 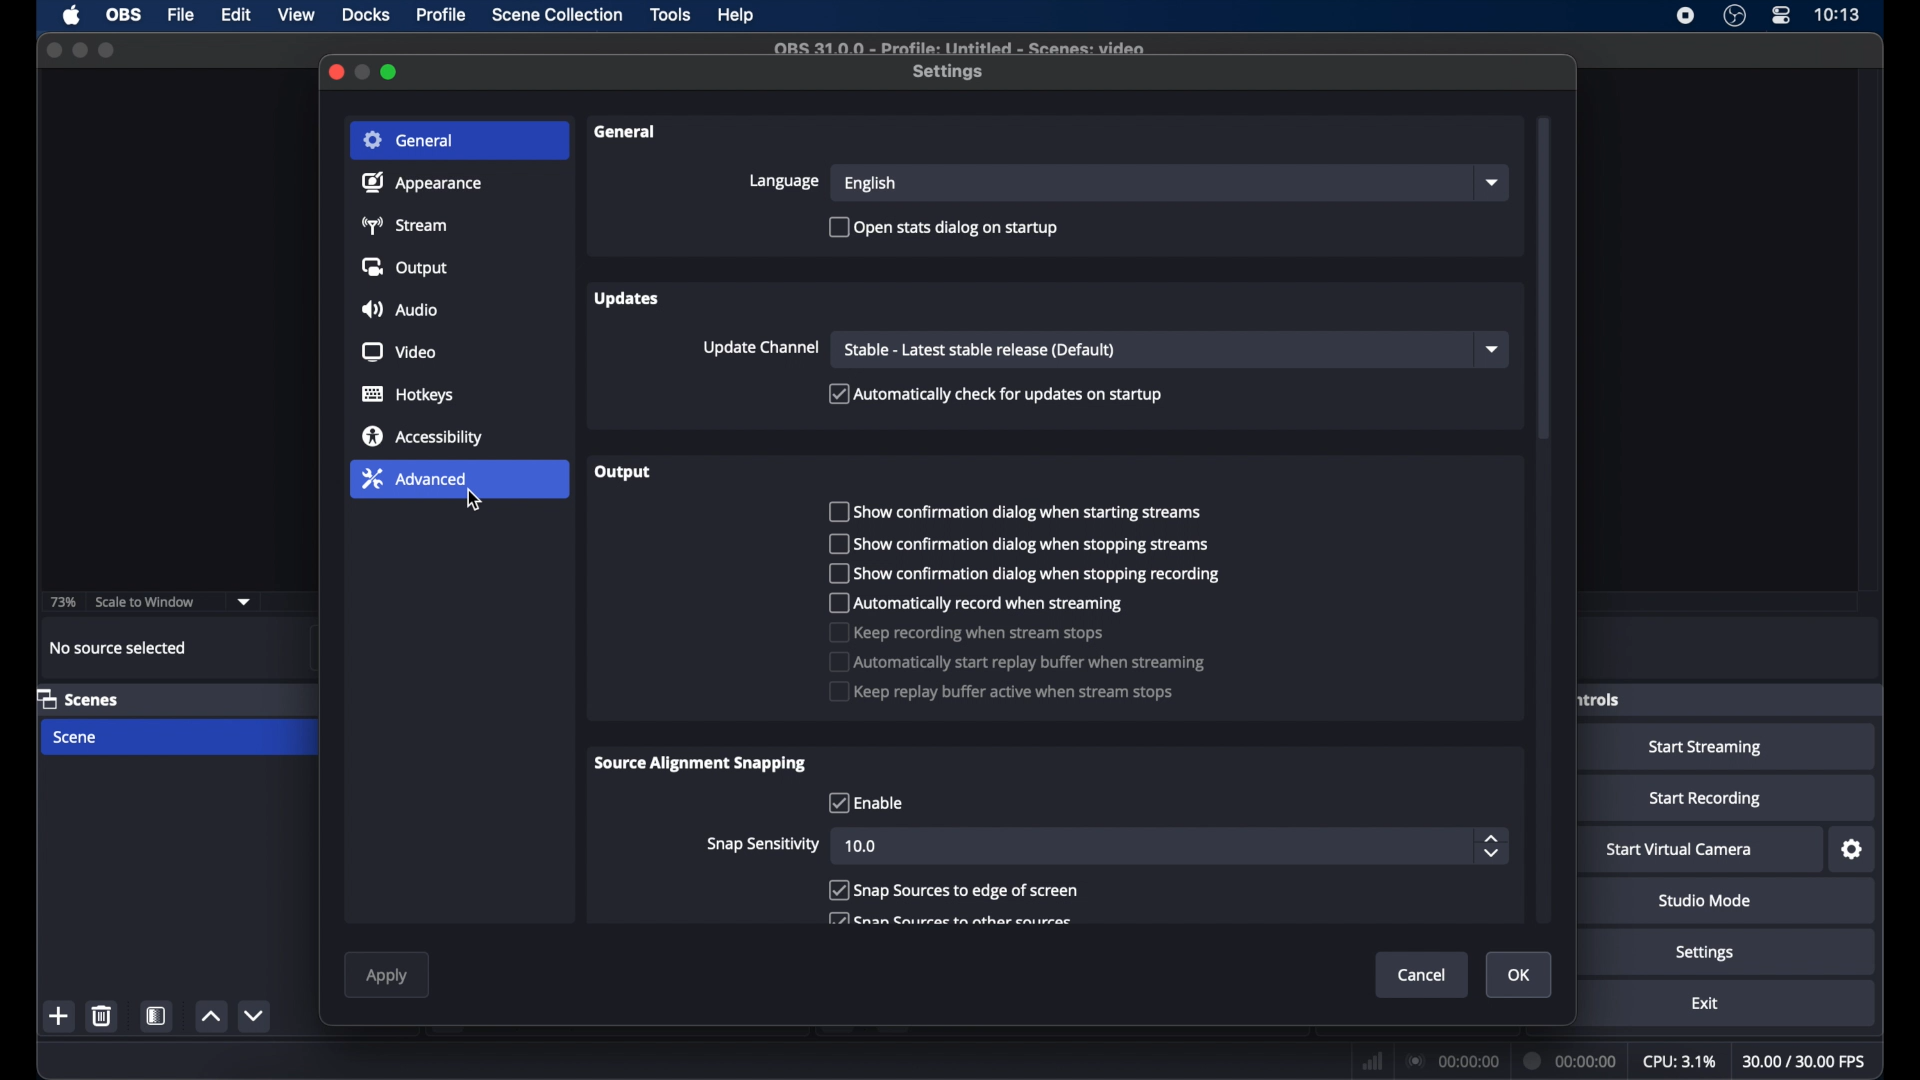 What do you see at coordinates (181, 16) in the screenshot?
I see `file` at bounding box center [181, 16].